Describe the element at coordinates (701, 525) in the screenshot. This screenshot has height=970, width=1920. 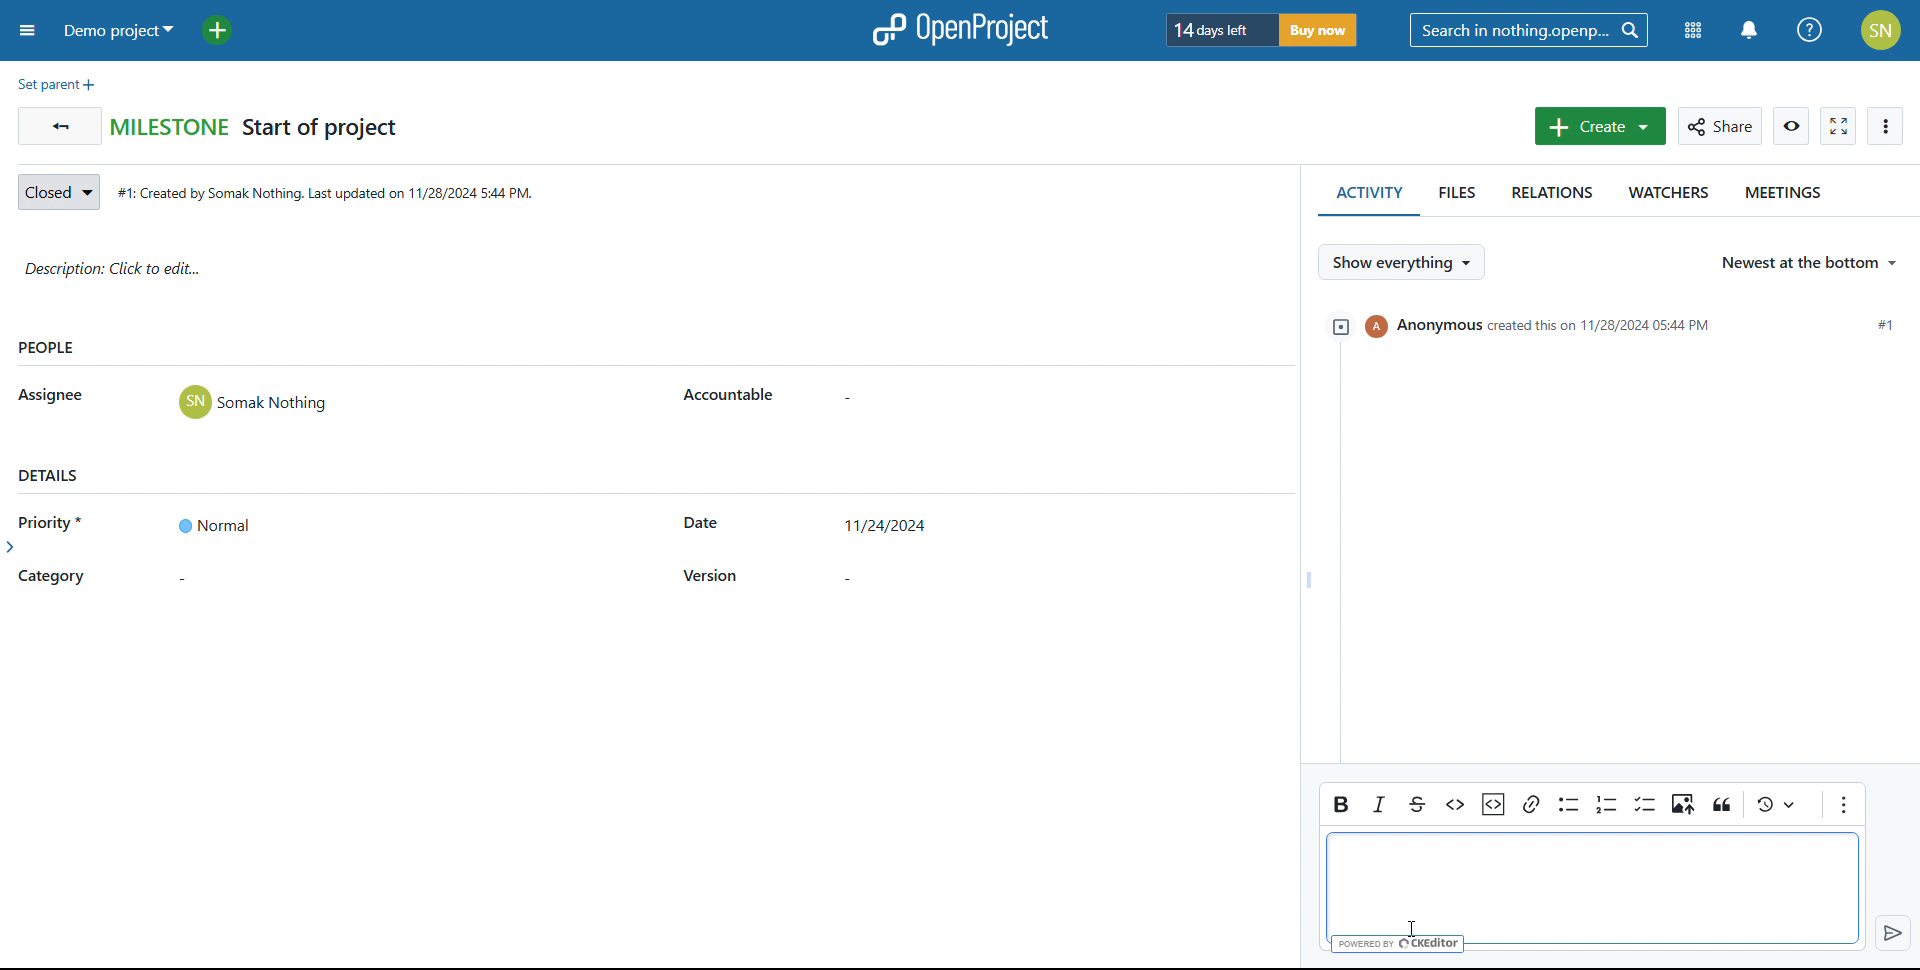
I see `start date` at that location.